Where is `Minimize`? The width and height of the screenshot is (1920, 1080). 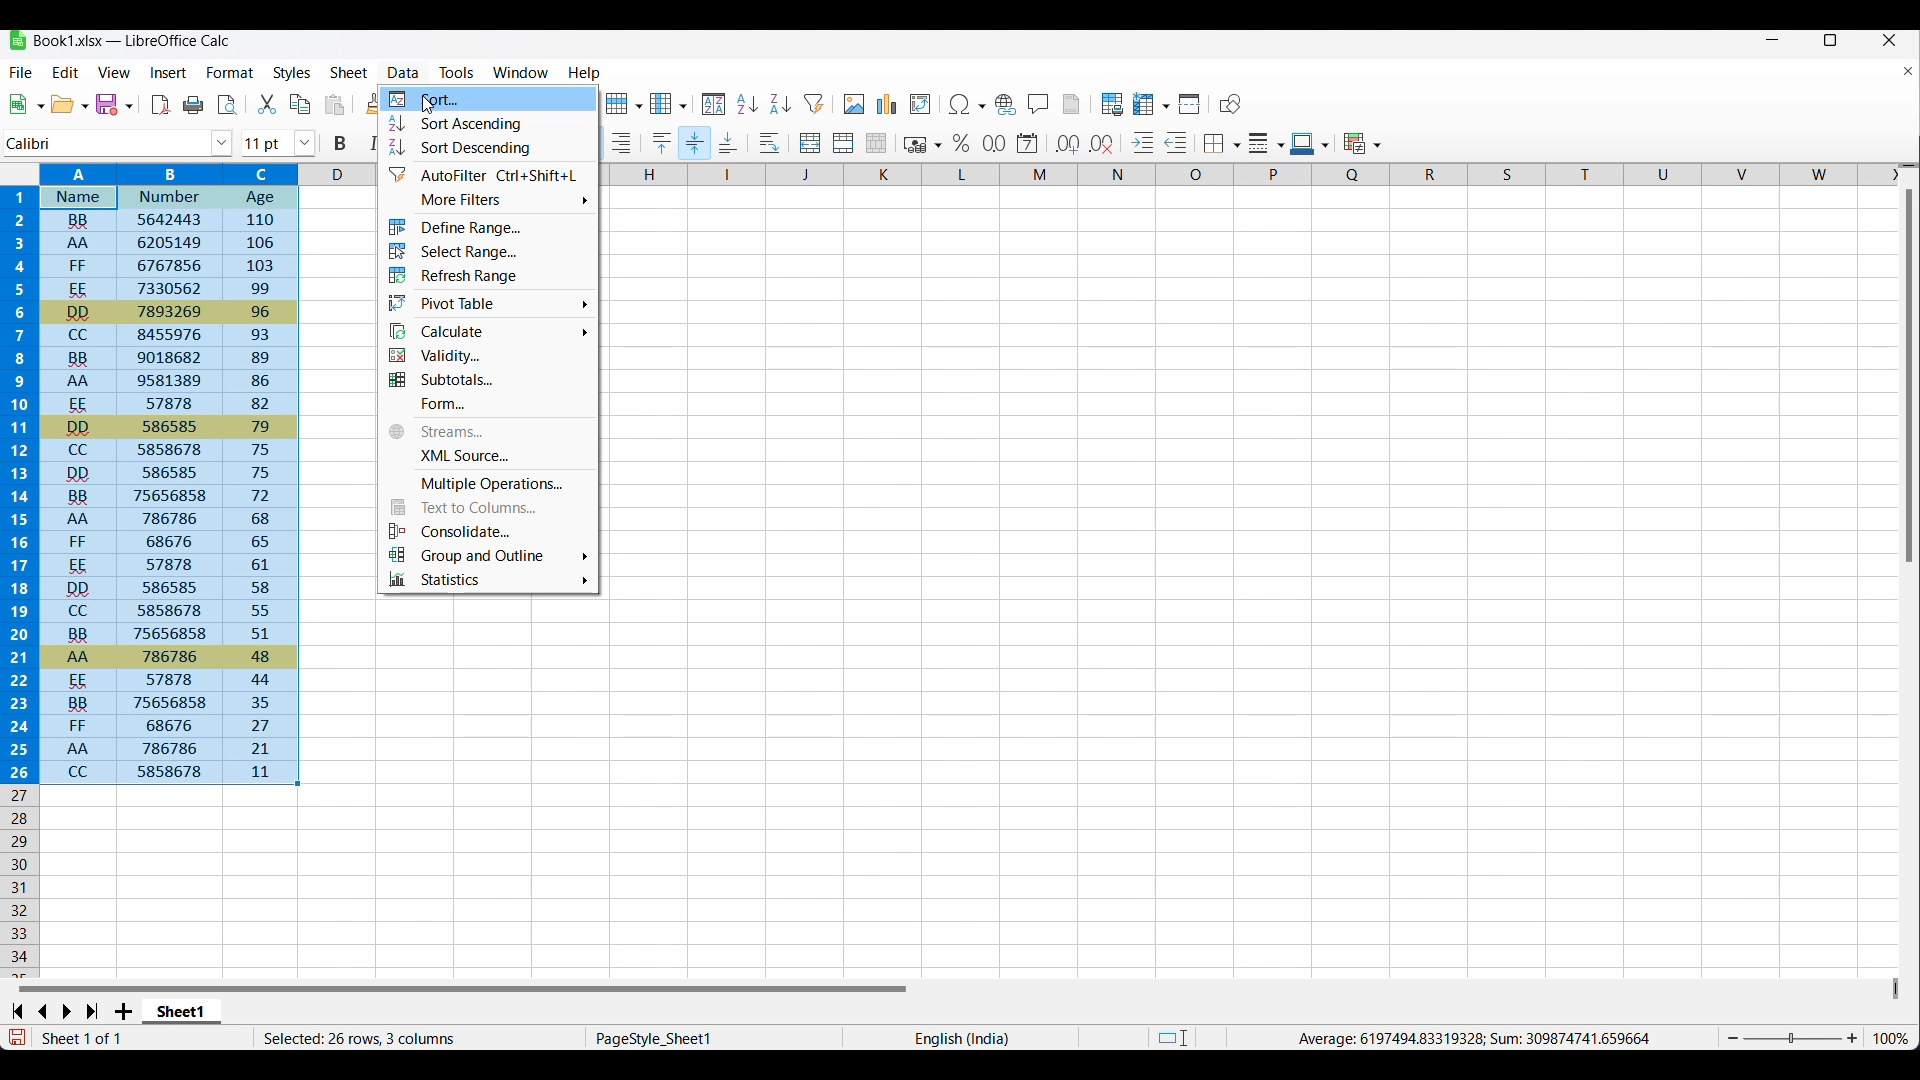 Minimize is located at coordinates (1773, 40).